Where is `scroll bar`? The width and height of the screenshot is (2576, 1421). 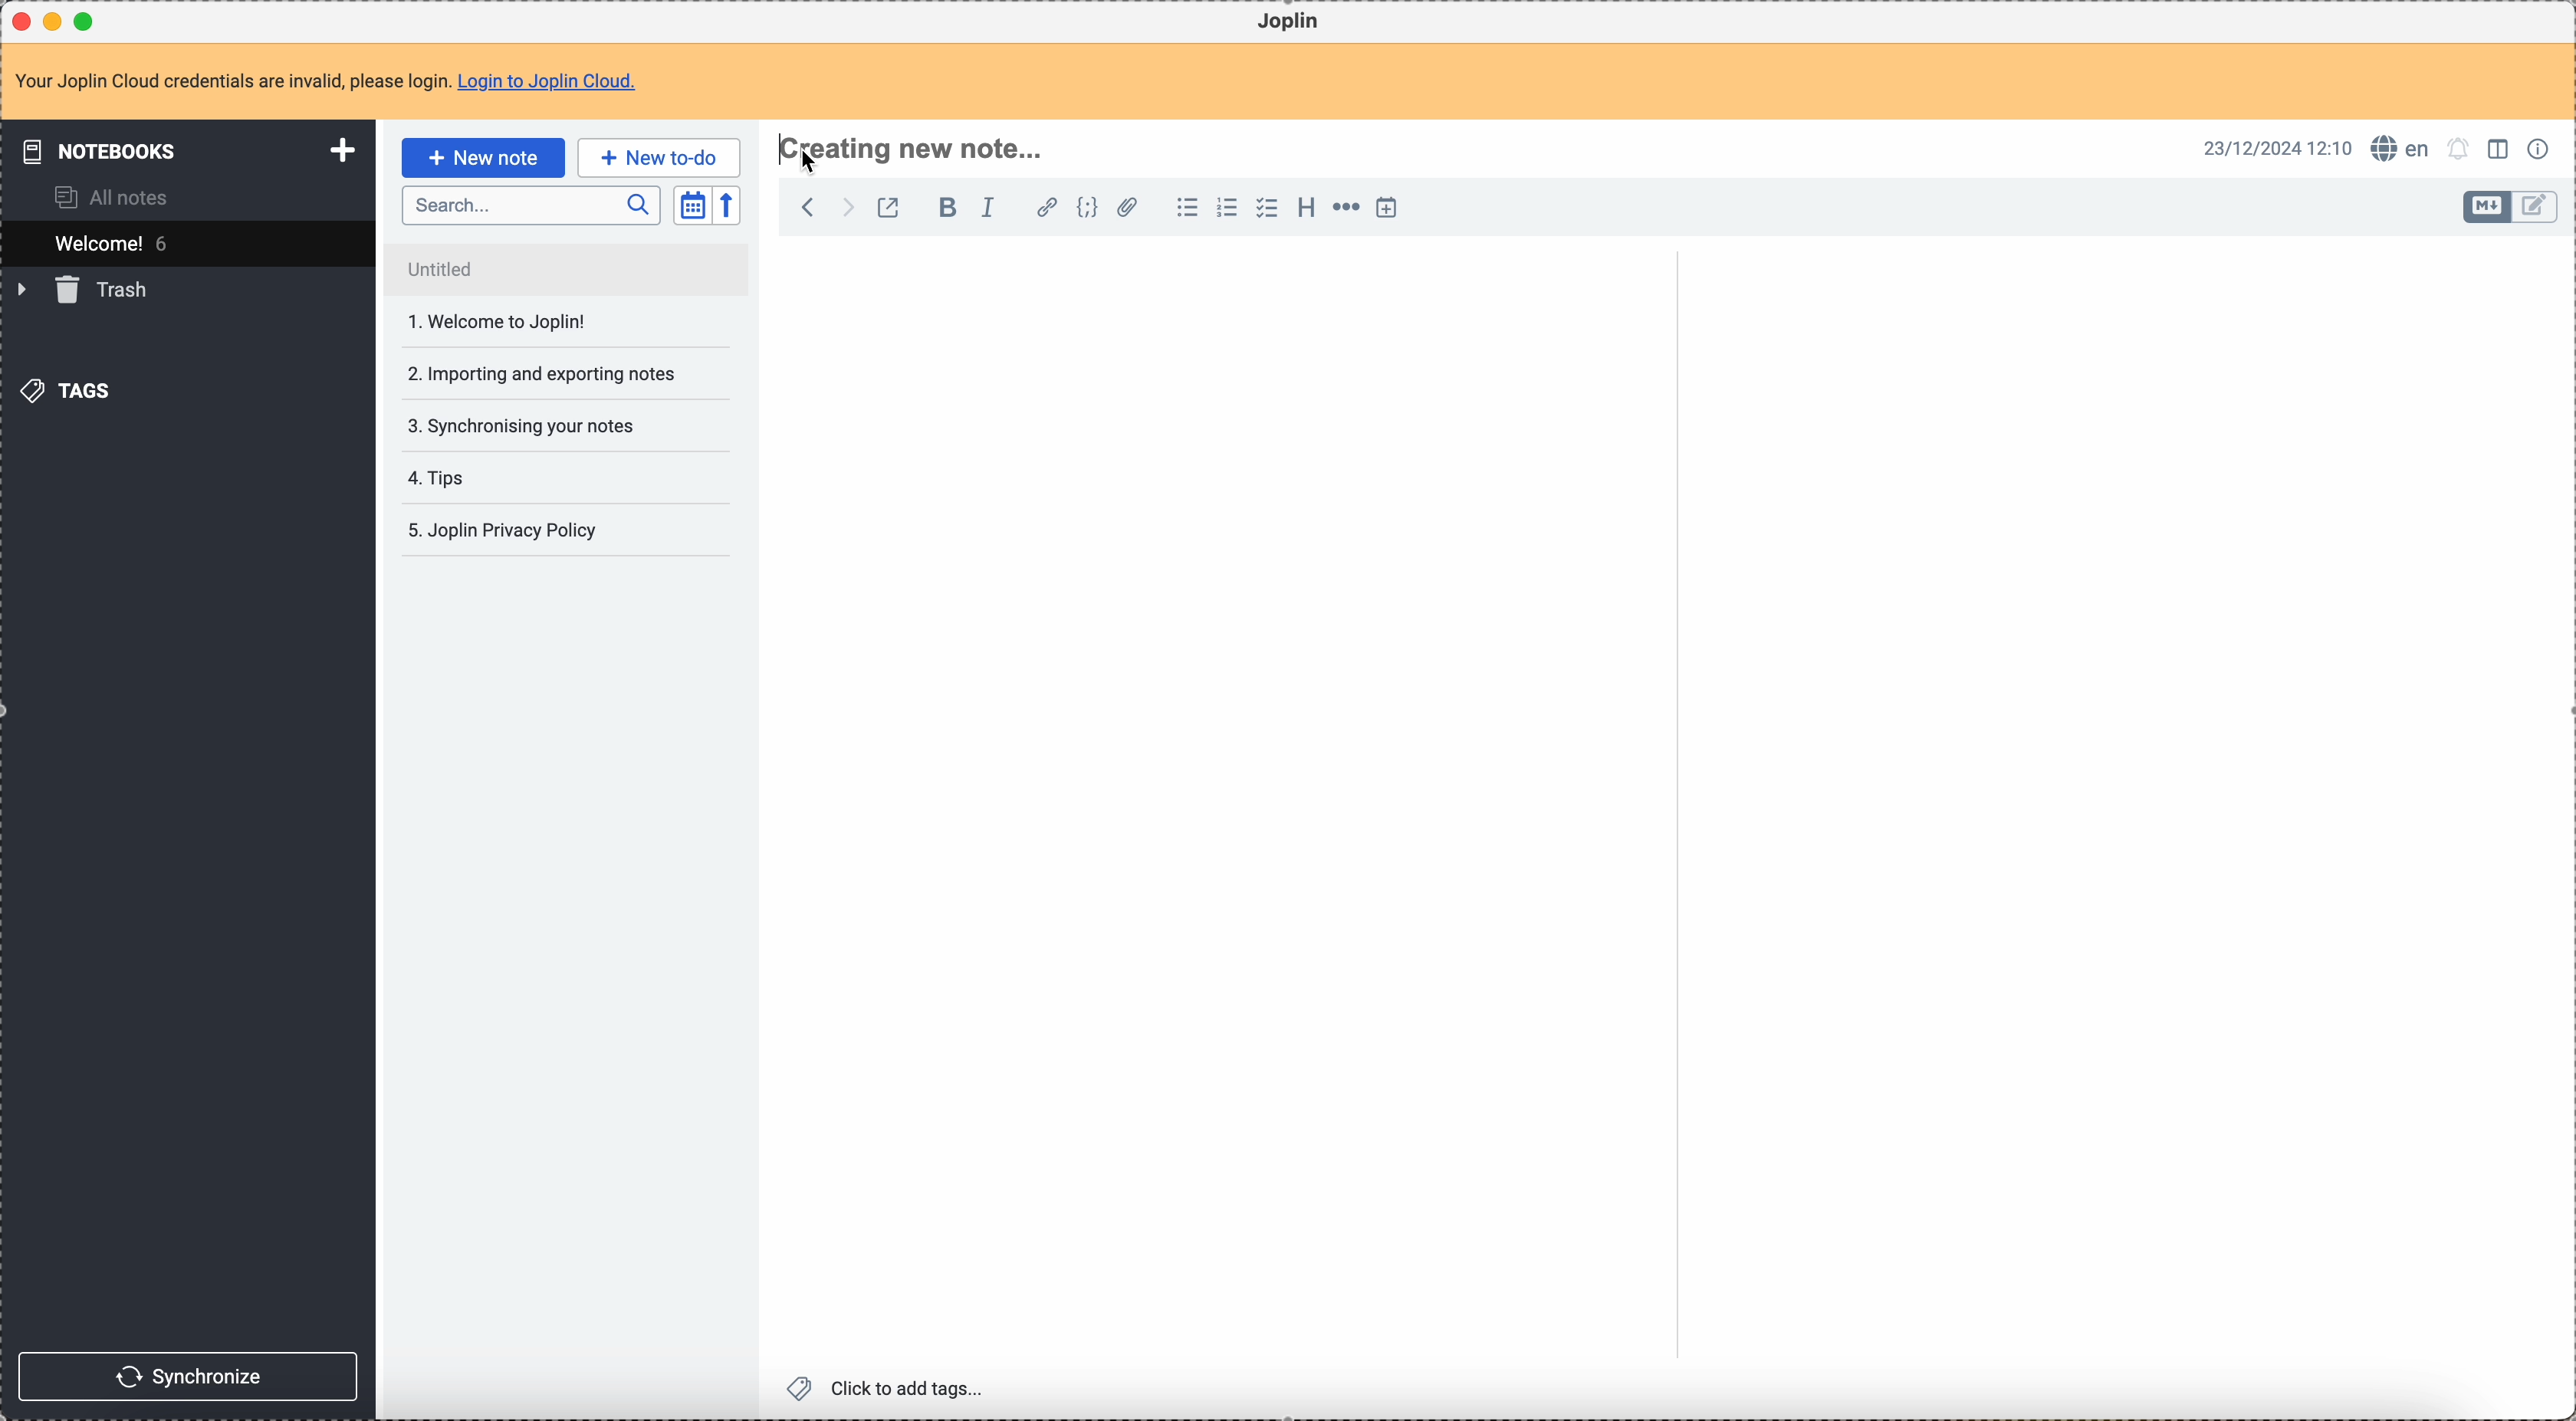
scroll bar is located at coordinates (1670, 393).